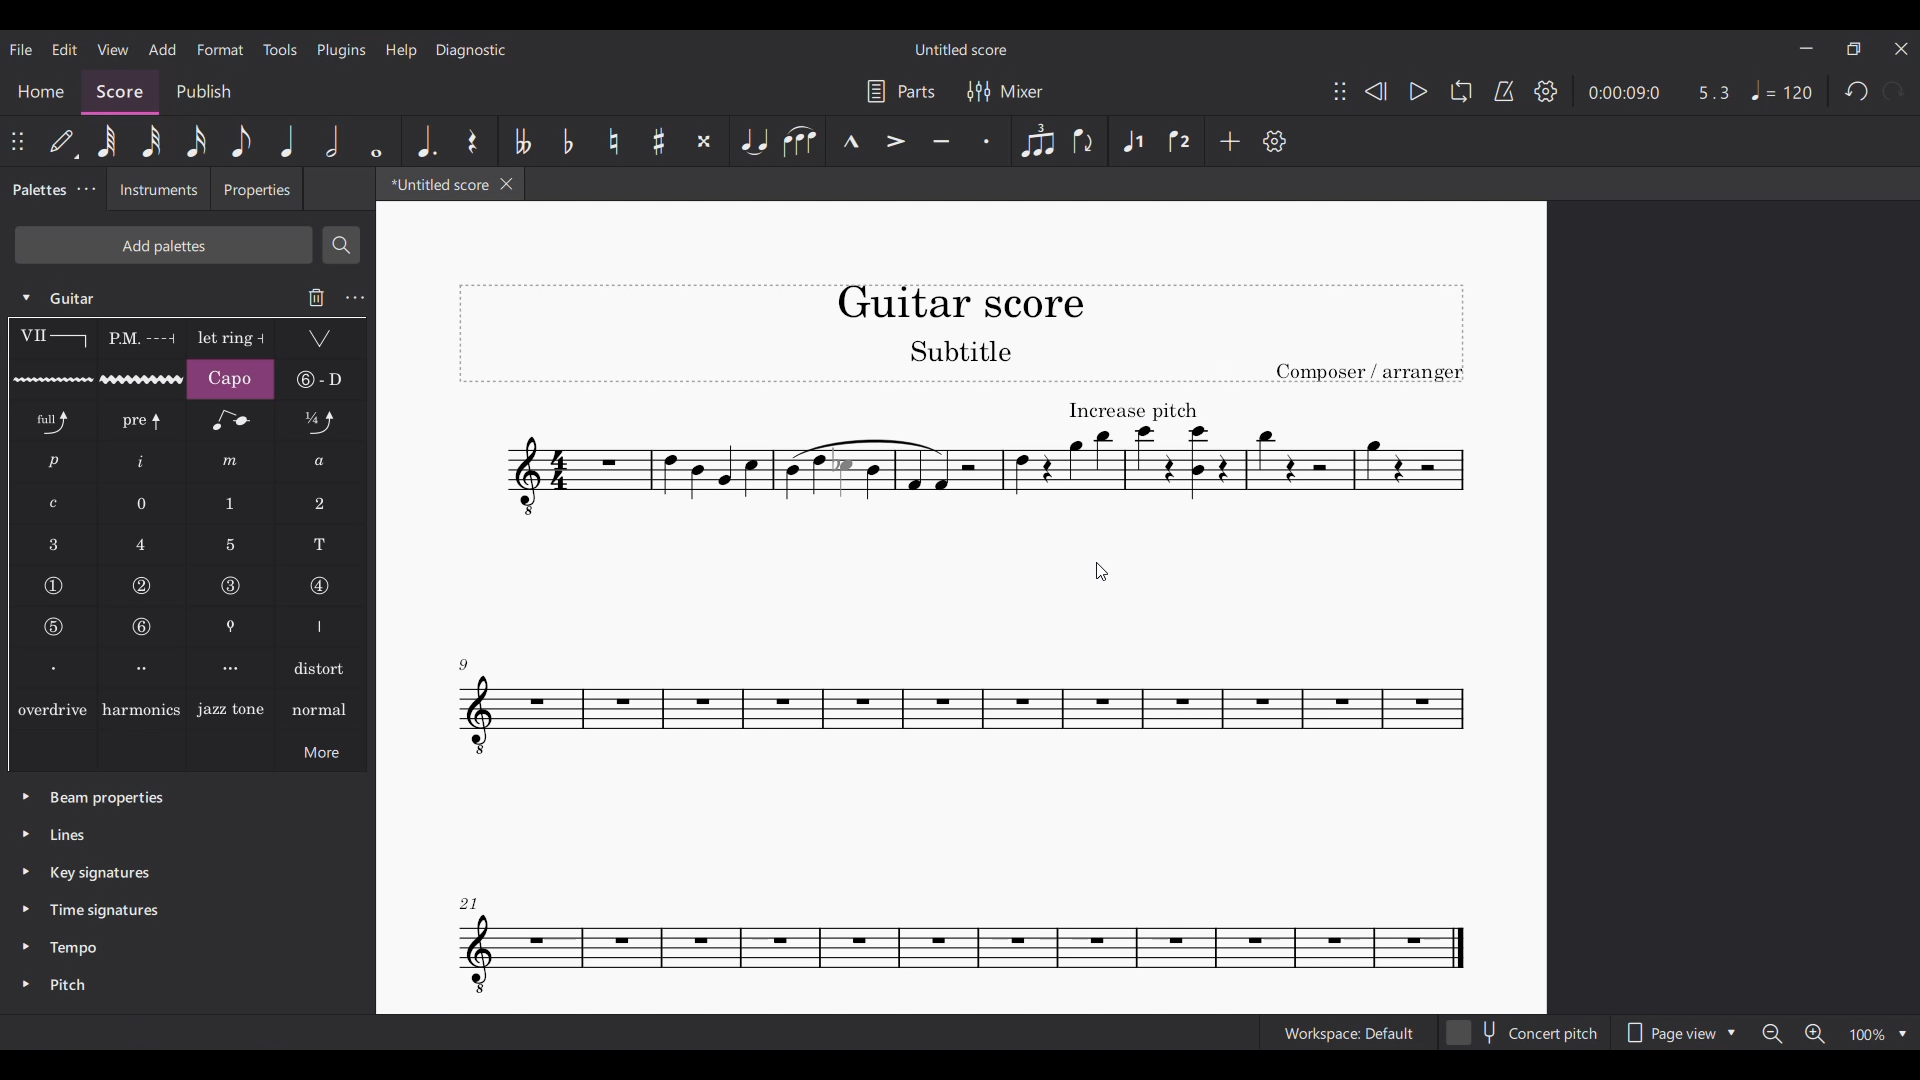 The image size is (1920, 1080). Describe the element at coordinates (401, 51) in the screenshot. I see `Help menu` at that location.